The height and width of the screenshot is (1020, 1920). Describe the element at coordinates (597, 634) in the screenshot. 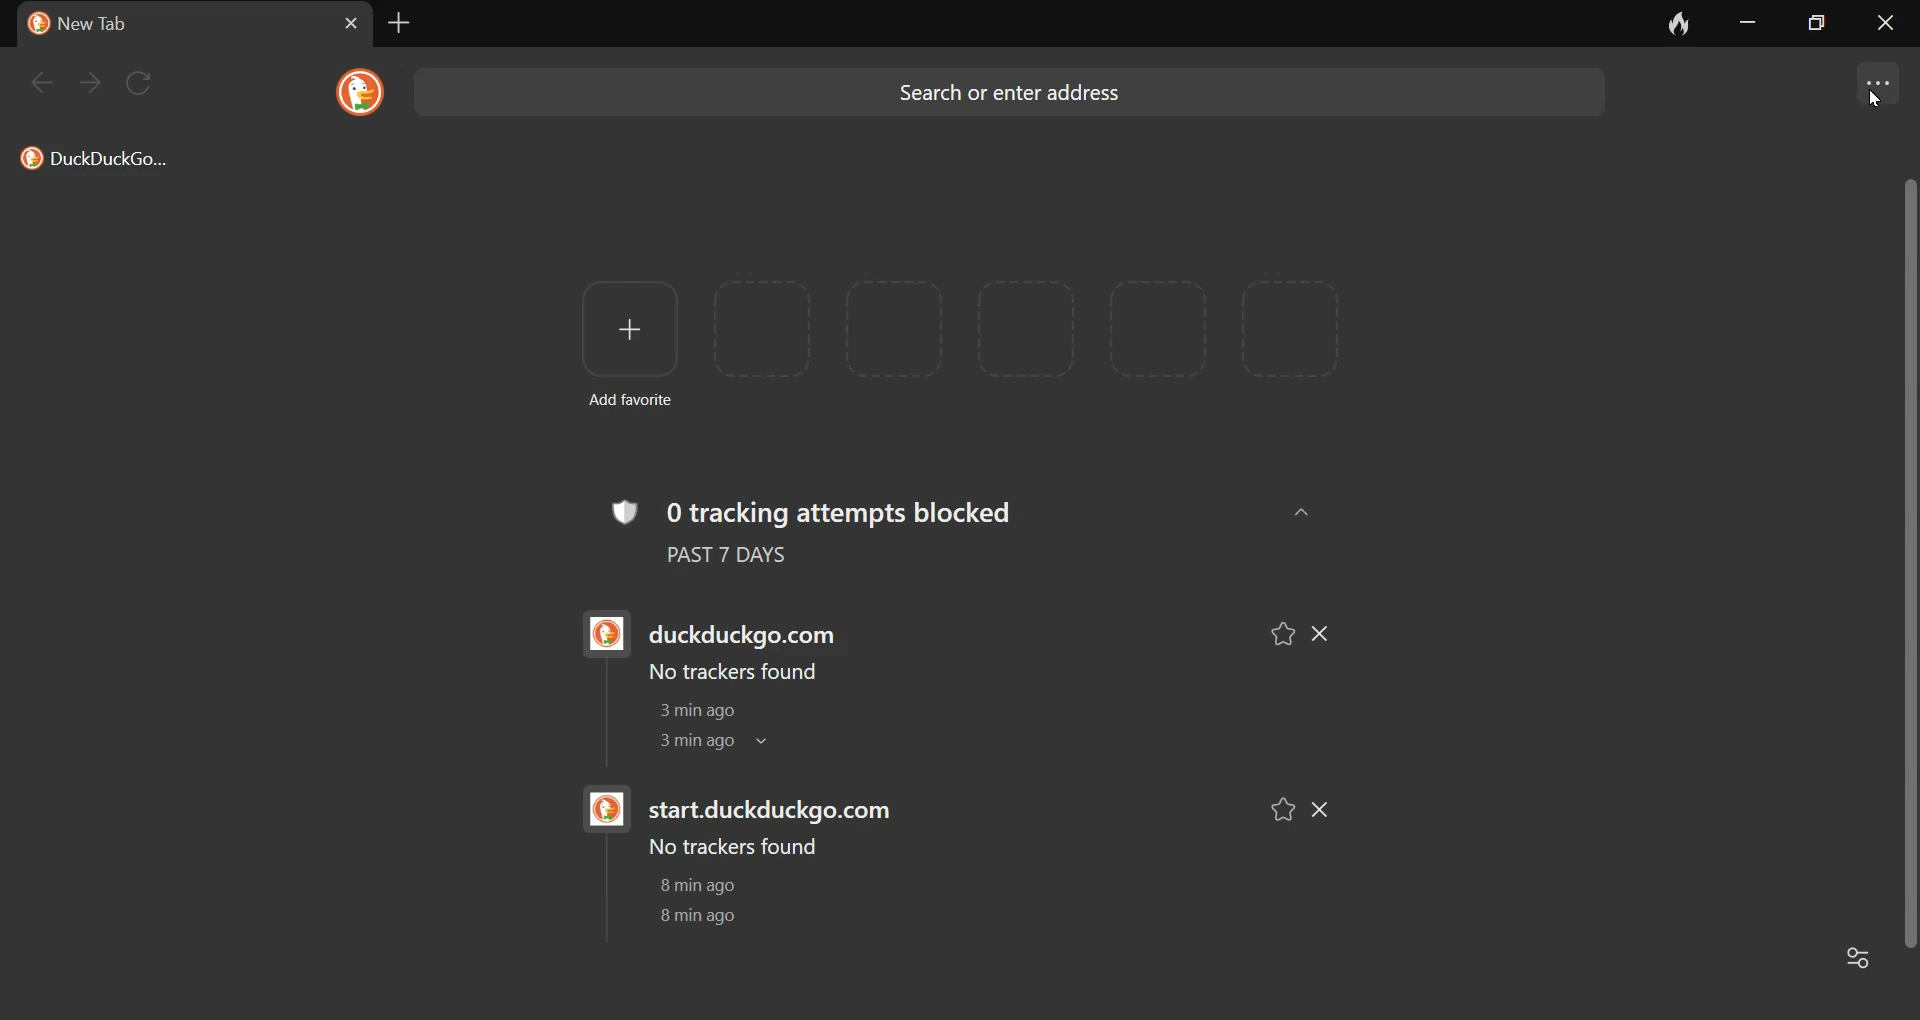

I see `duckduck go logo` at that location.